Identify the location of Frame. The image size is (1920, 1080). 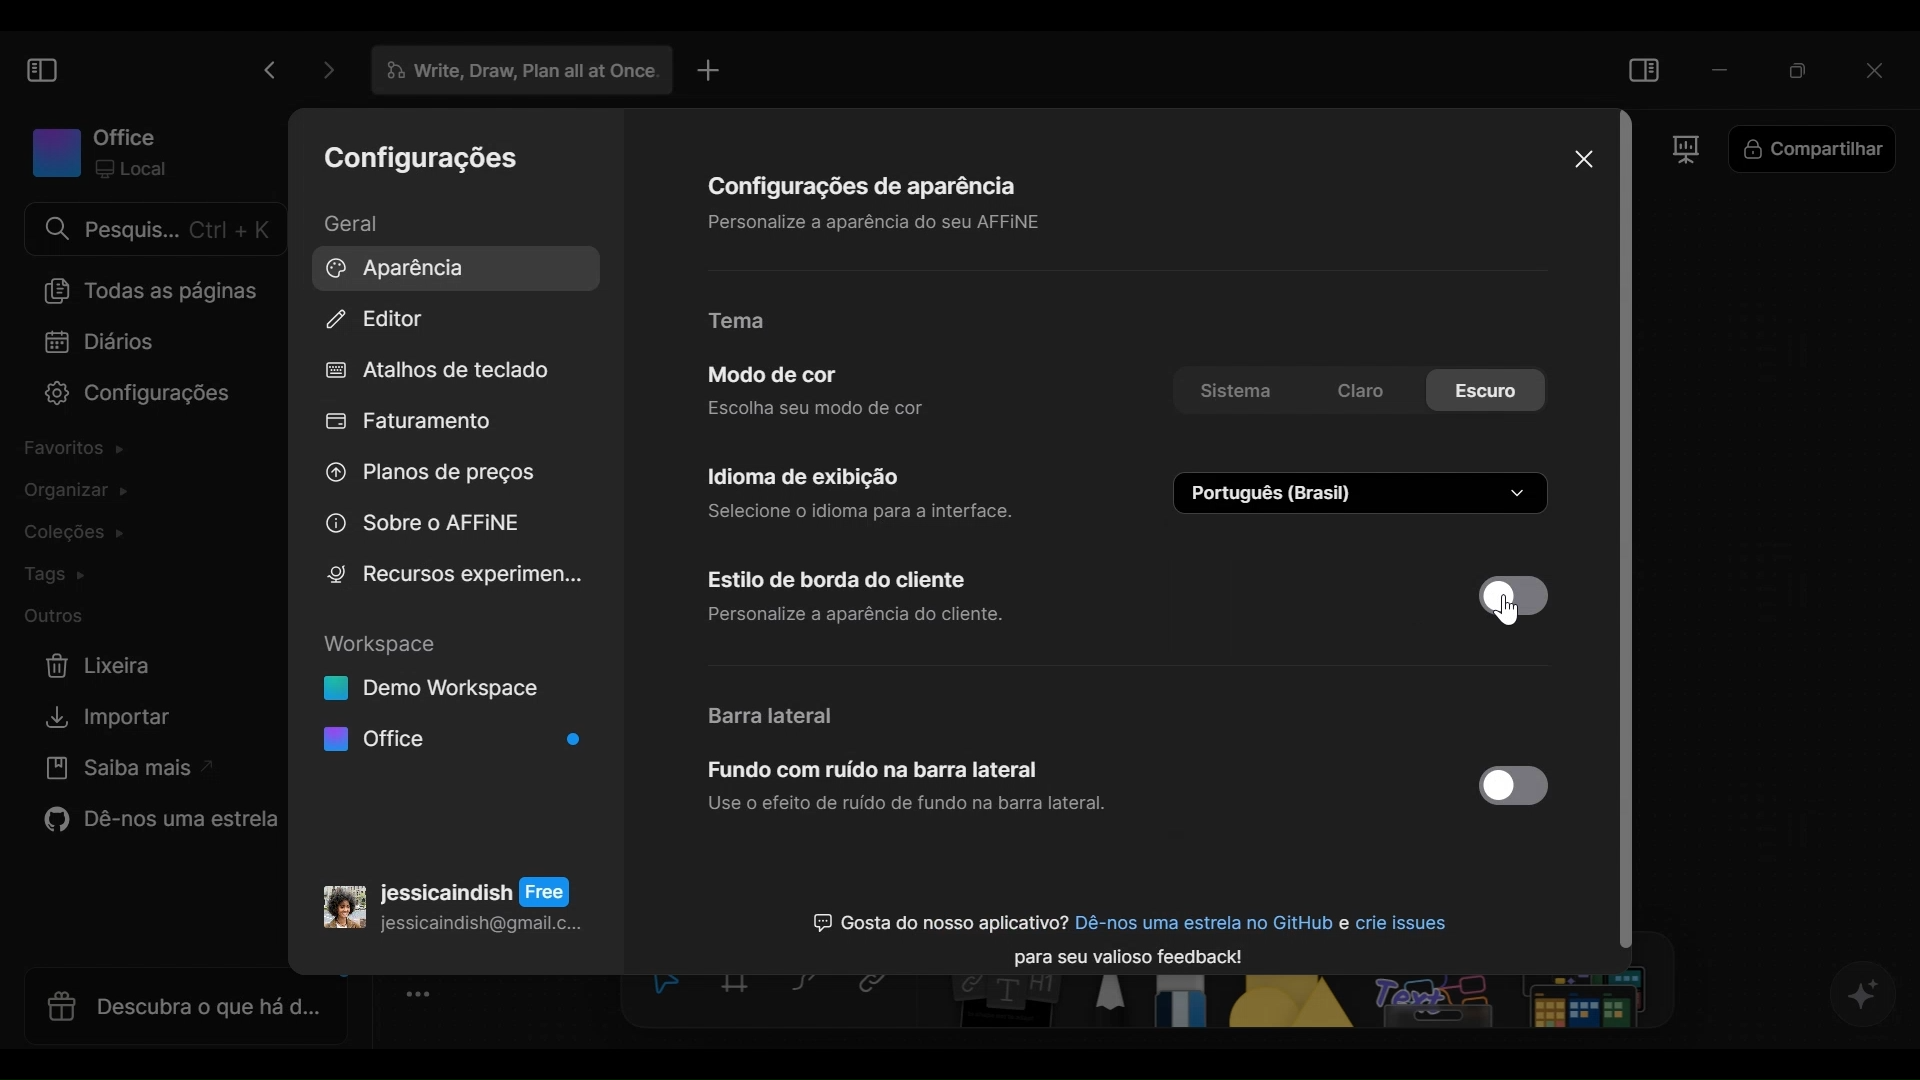
(1685, 154).